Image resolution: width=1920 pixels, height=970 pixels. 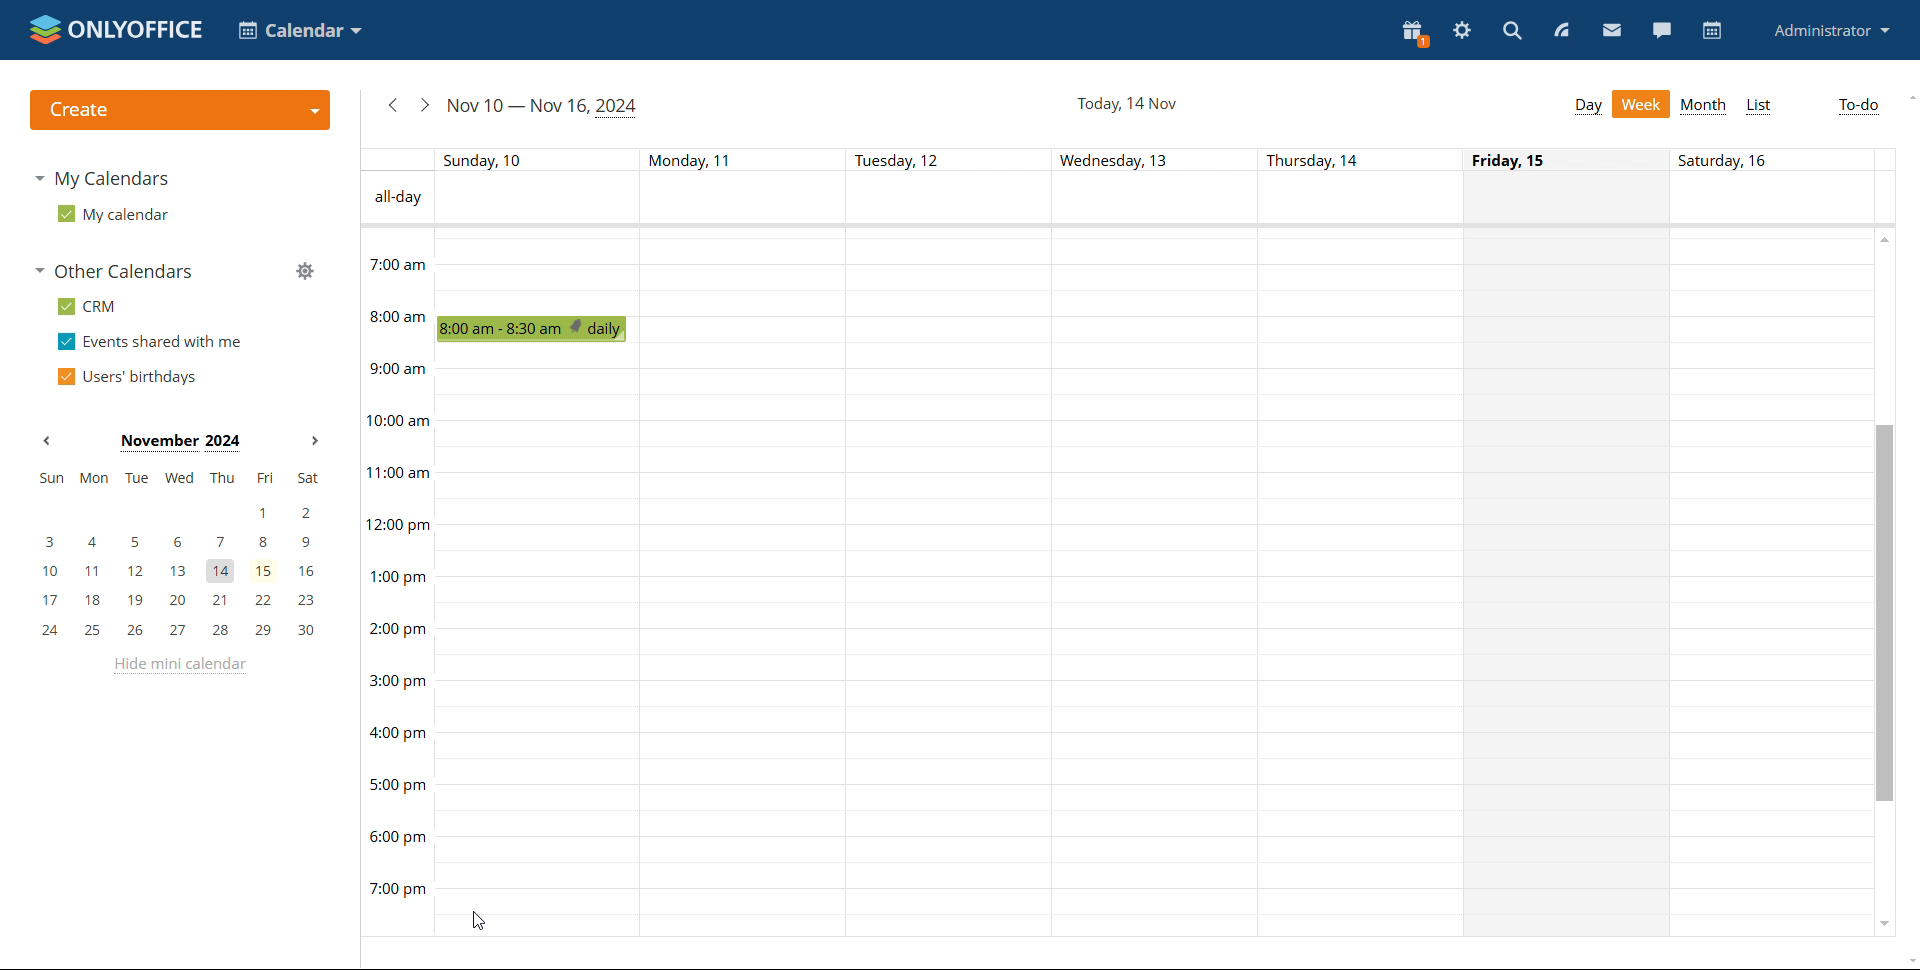 What do you see at coordinates (1882, 612) in the screenshot?
I see `scrollbar` at bounding box center [1882, 612].